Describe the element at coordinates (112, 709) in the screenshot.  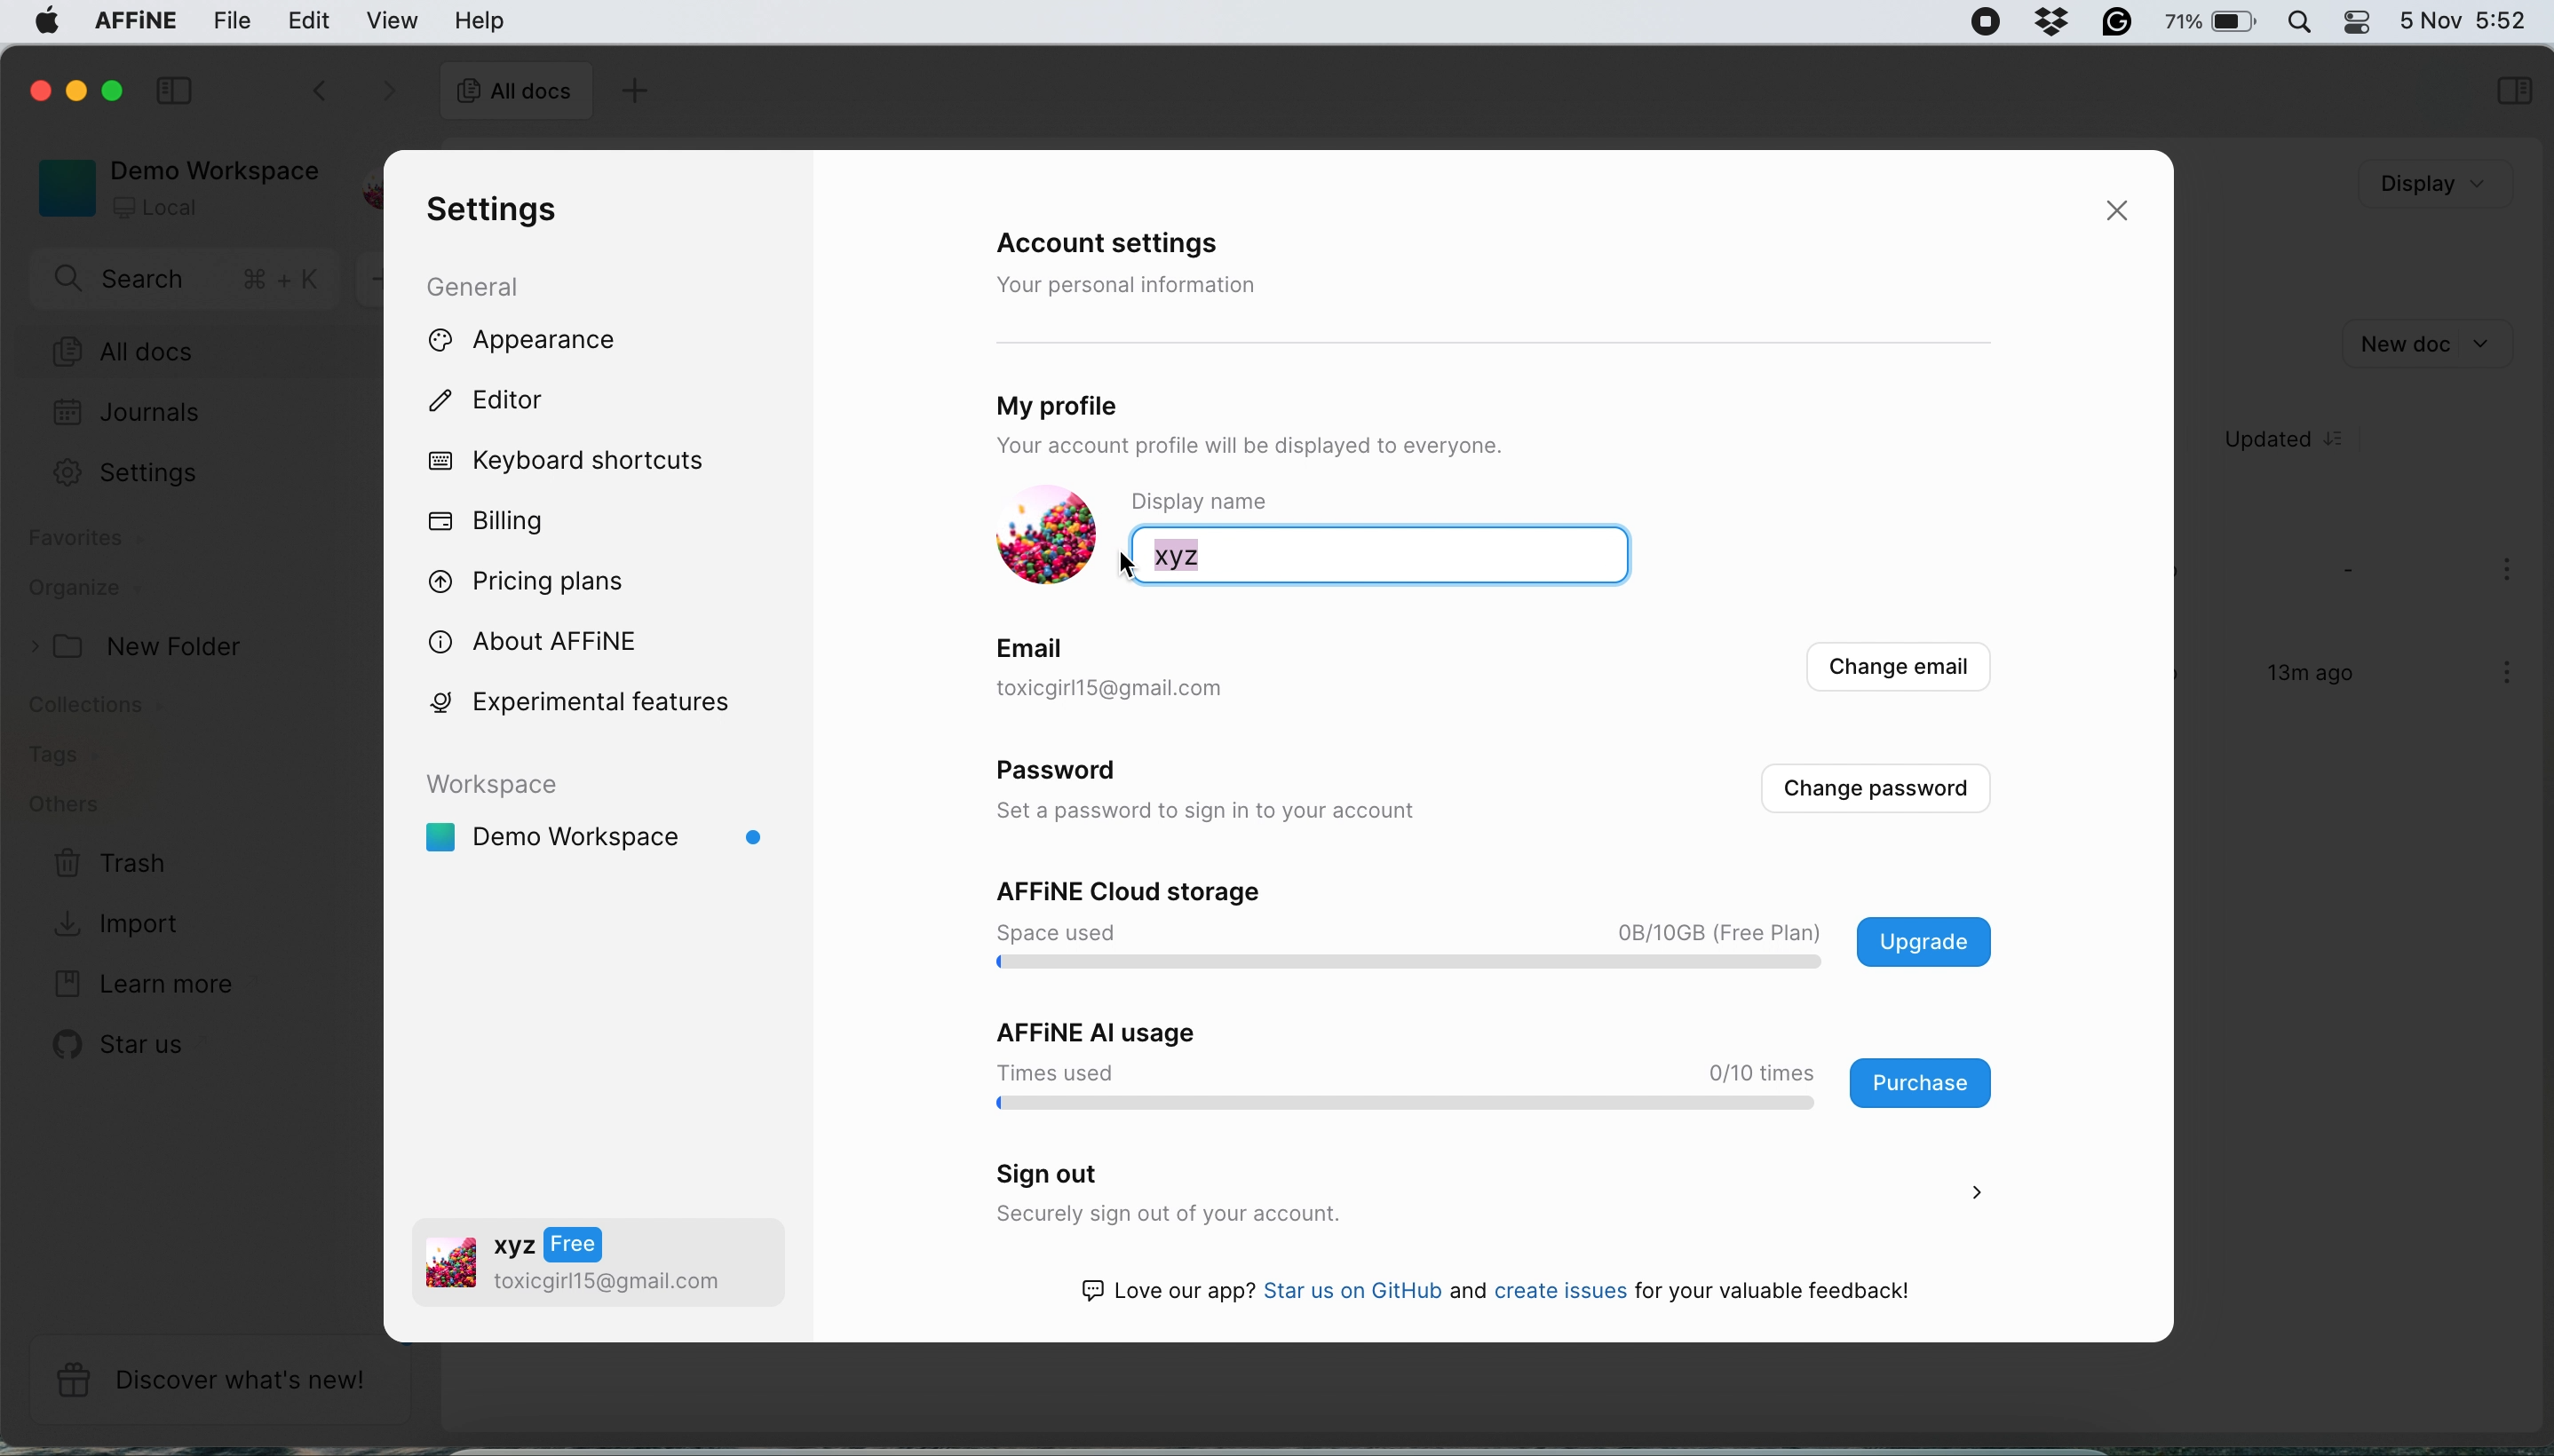
I see `collections` at that location.